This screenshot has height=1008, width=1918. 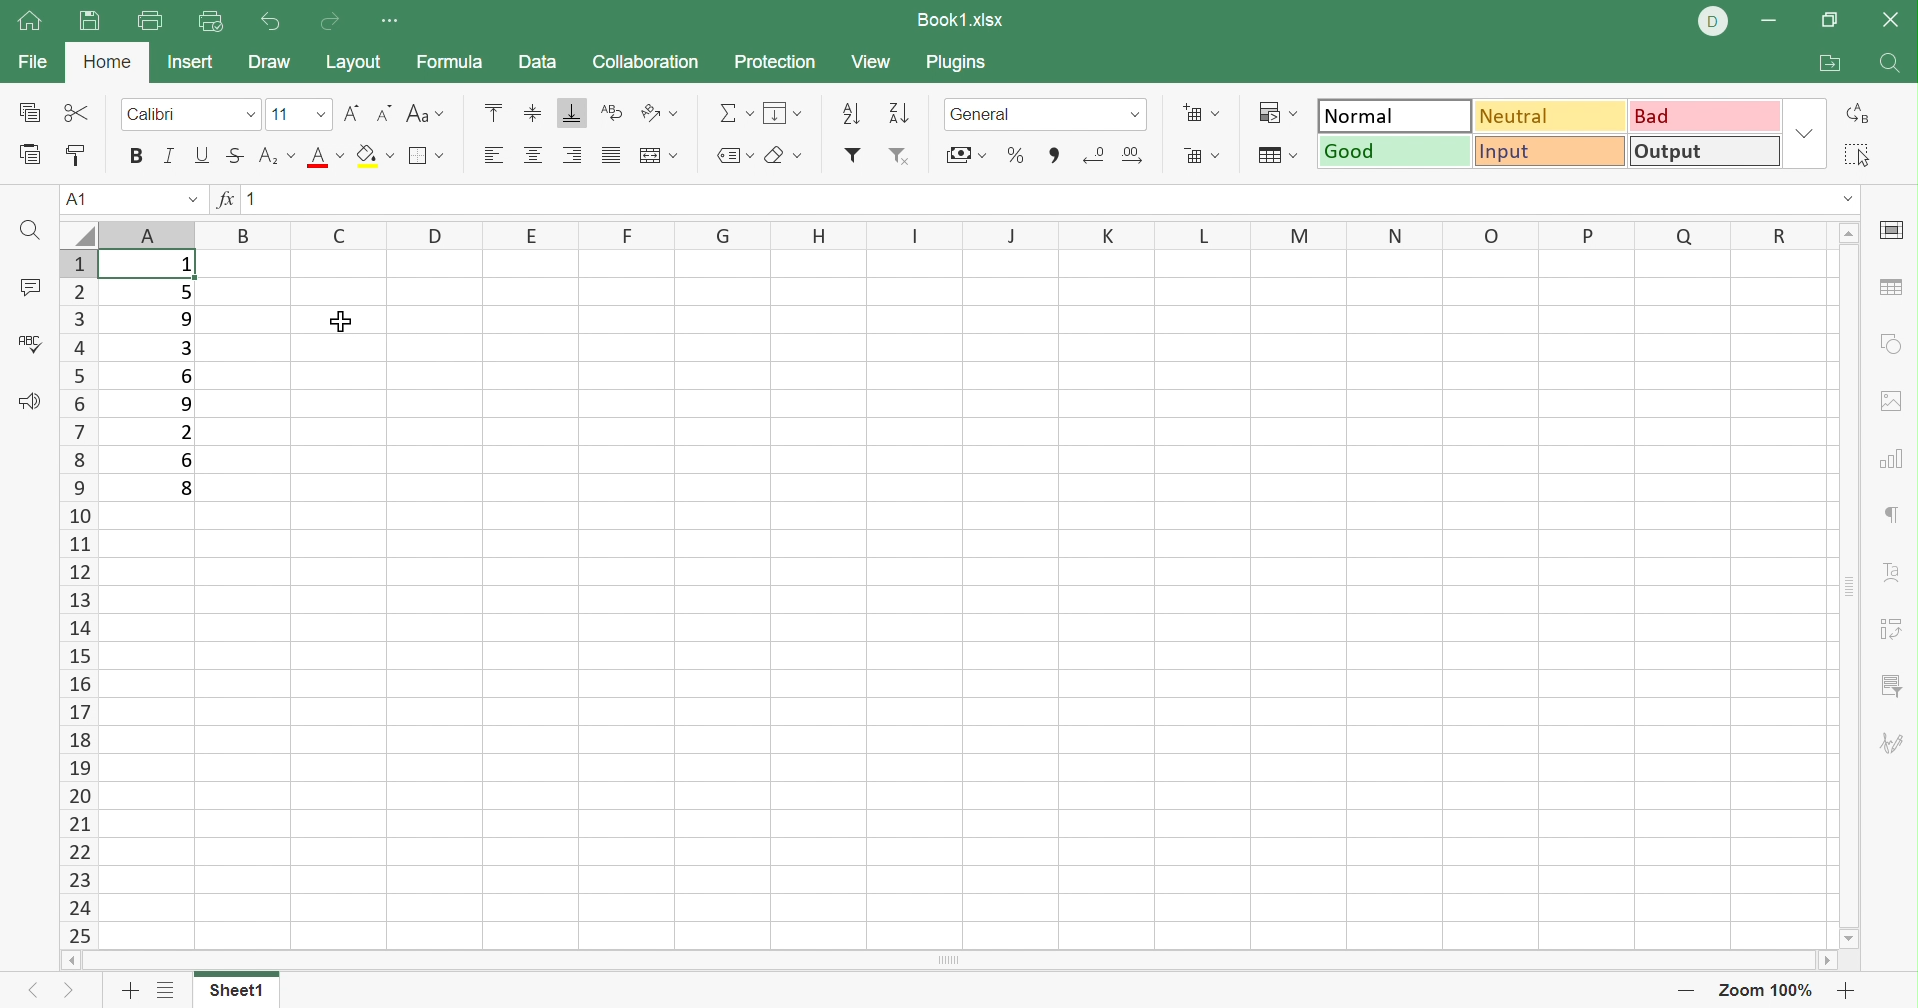 I want to click on DELL, so click(x=1710, y=21).